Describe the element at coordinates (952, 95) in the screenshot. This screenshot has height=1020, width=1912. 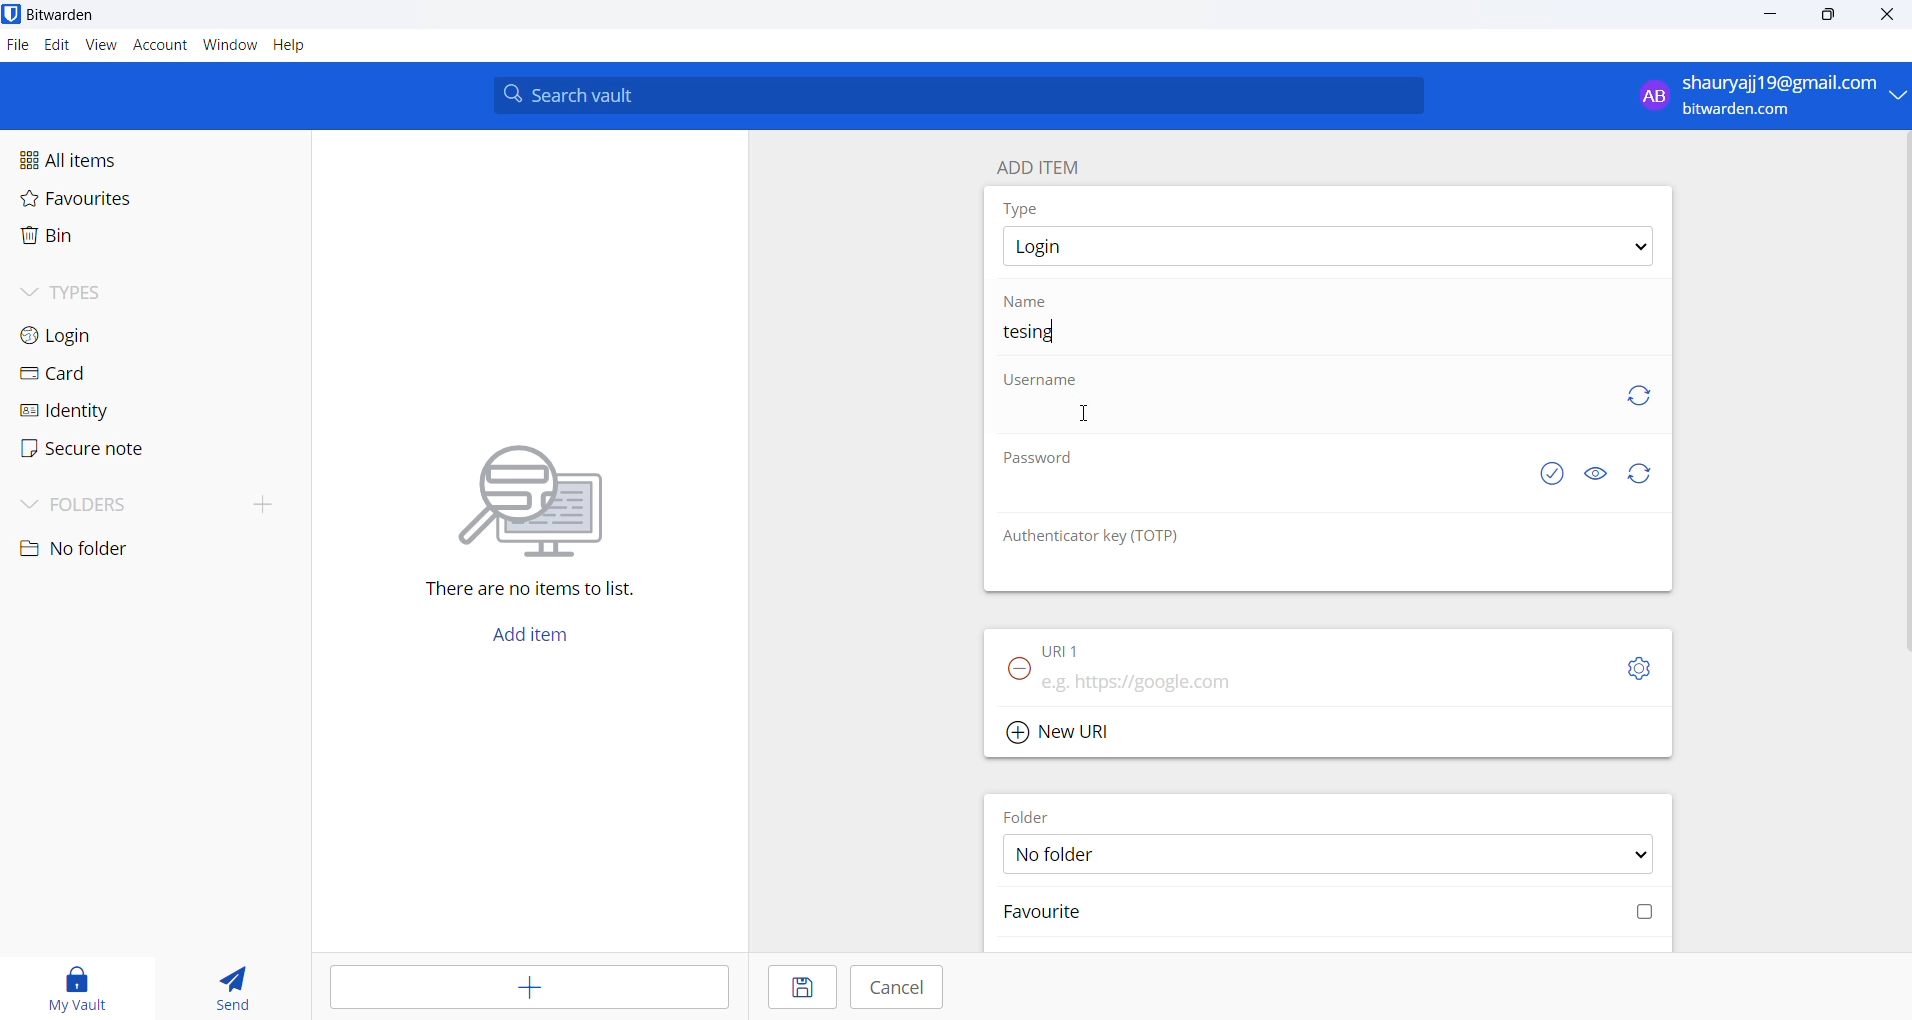
I see `Search vault input box` at that location.